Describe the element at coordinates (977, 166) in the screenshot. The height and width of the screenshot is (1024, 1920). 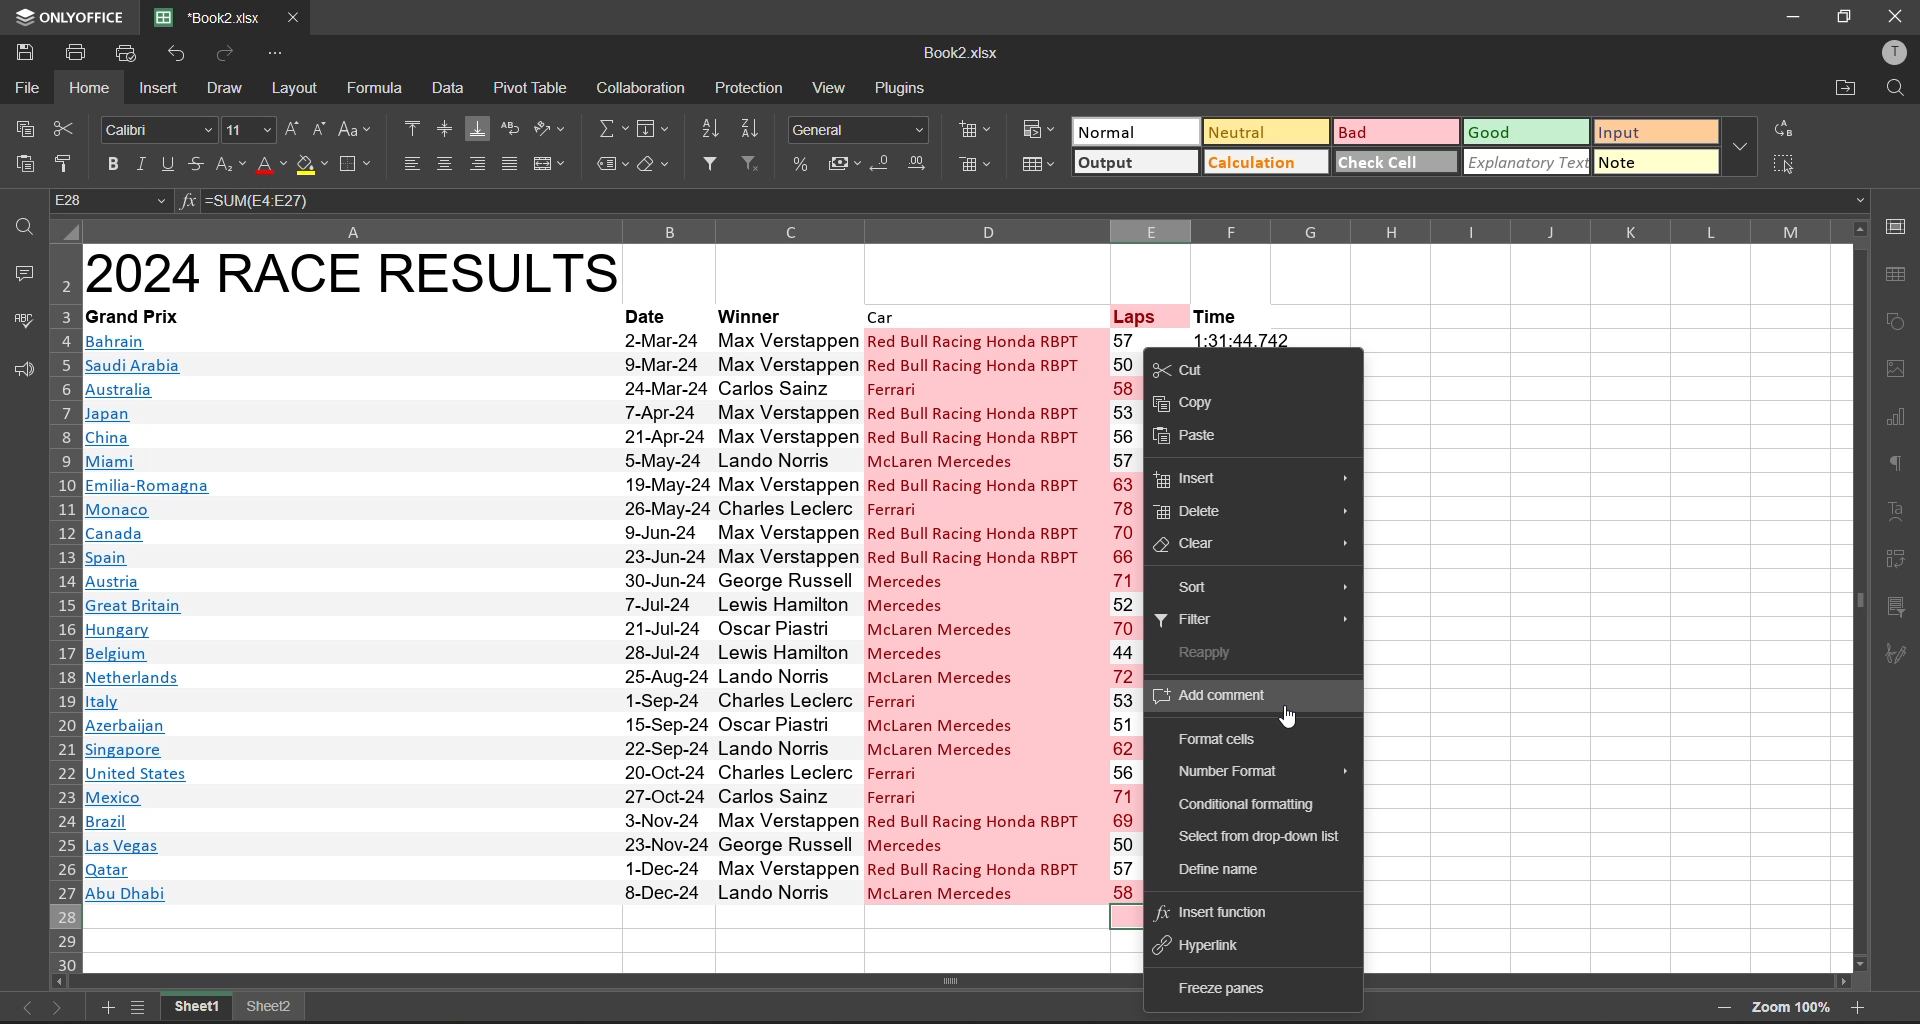
I see `remove cells` at that location.